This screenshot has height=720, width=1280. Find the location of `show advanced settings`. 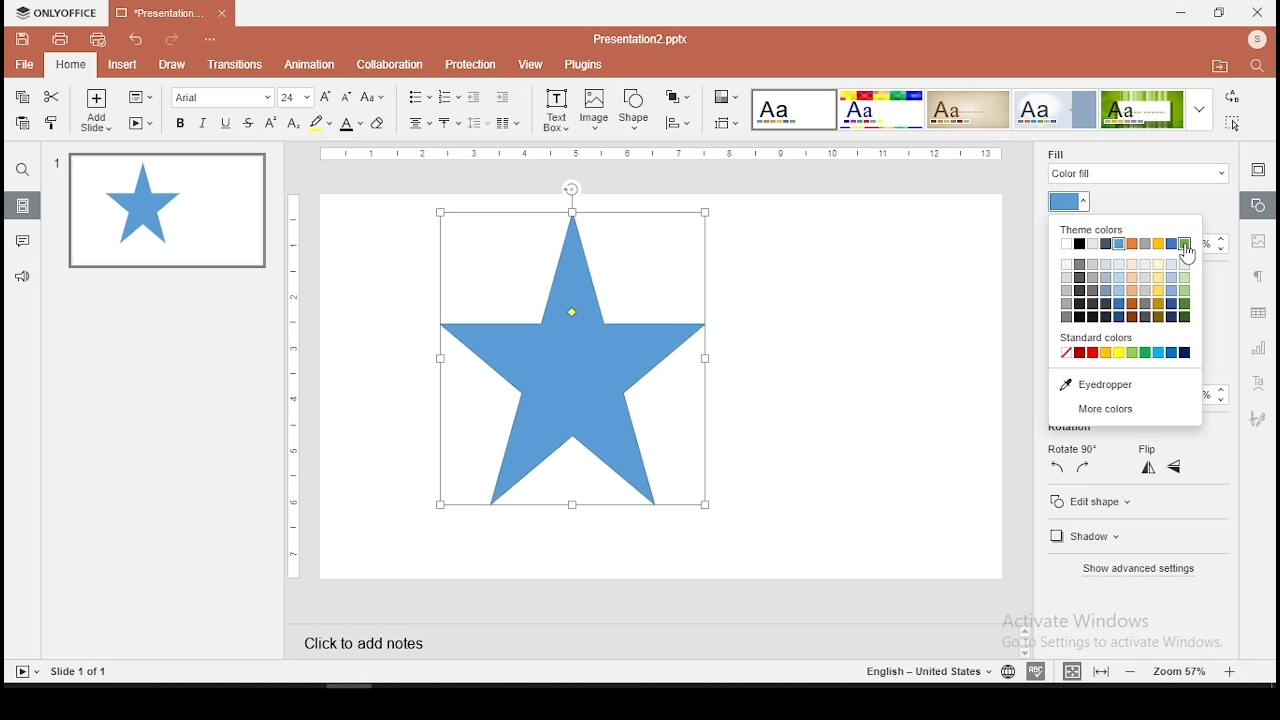

show advanced settings is located at coordinates (1141, 567).